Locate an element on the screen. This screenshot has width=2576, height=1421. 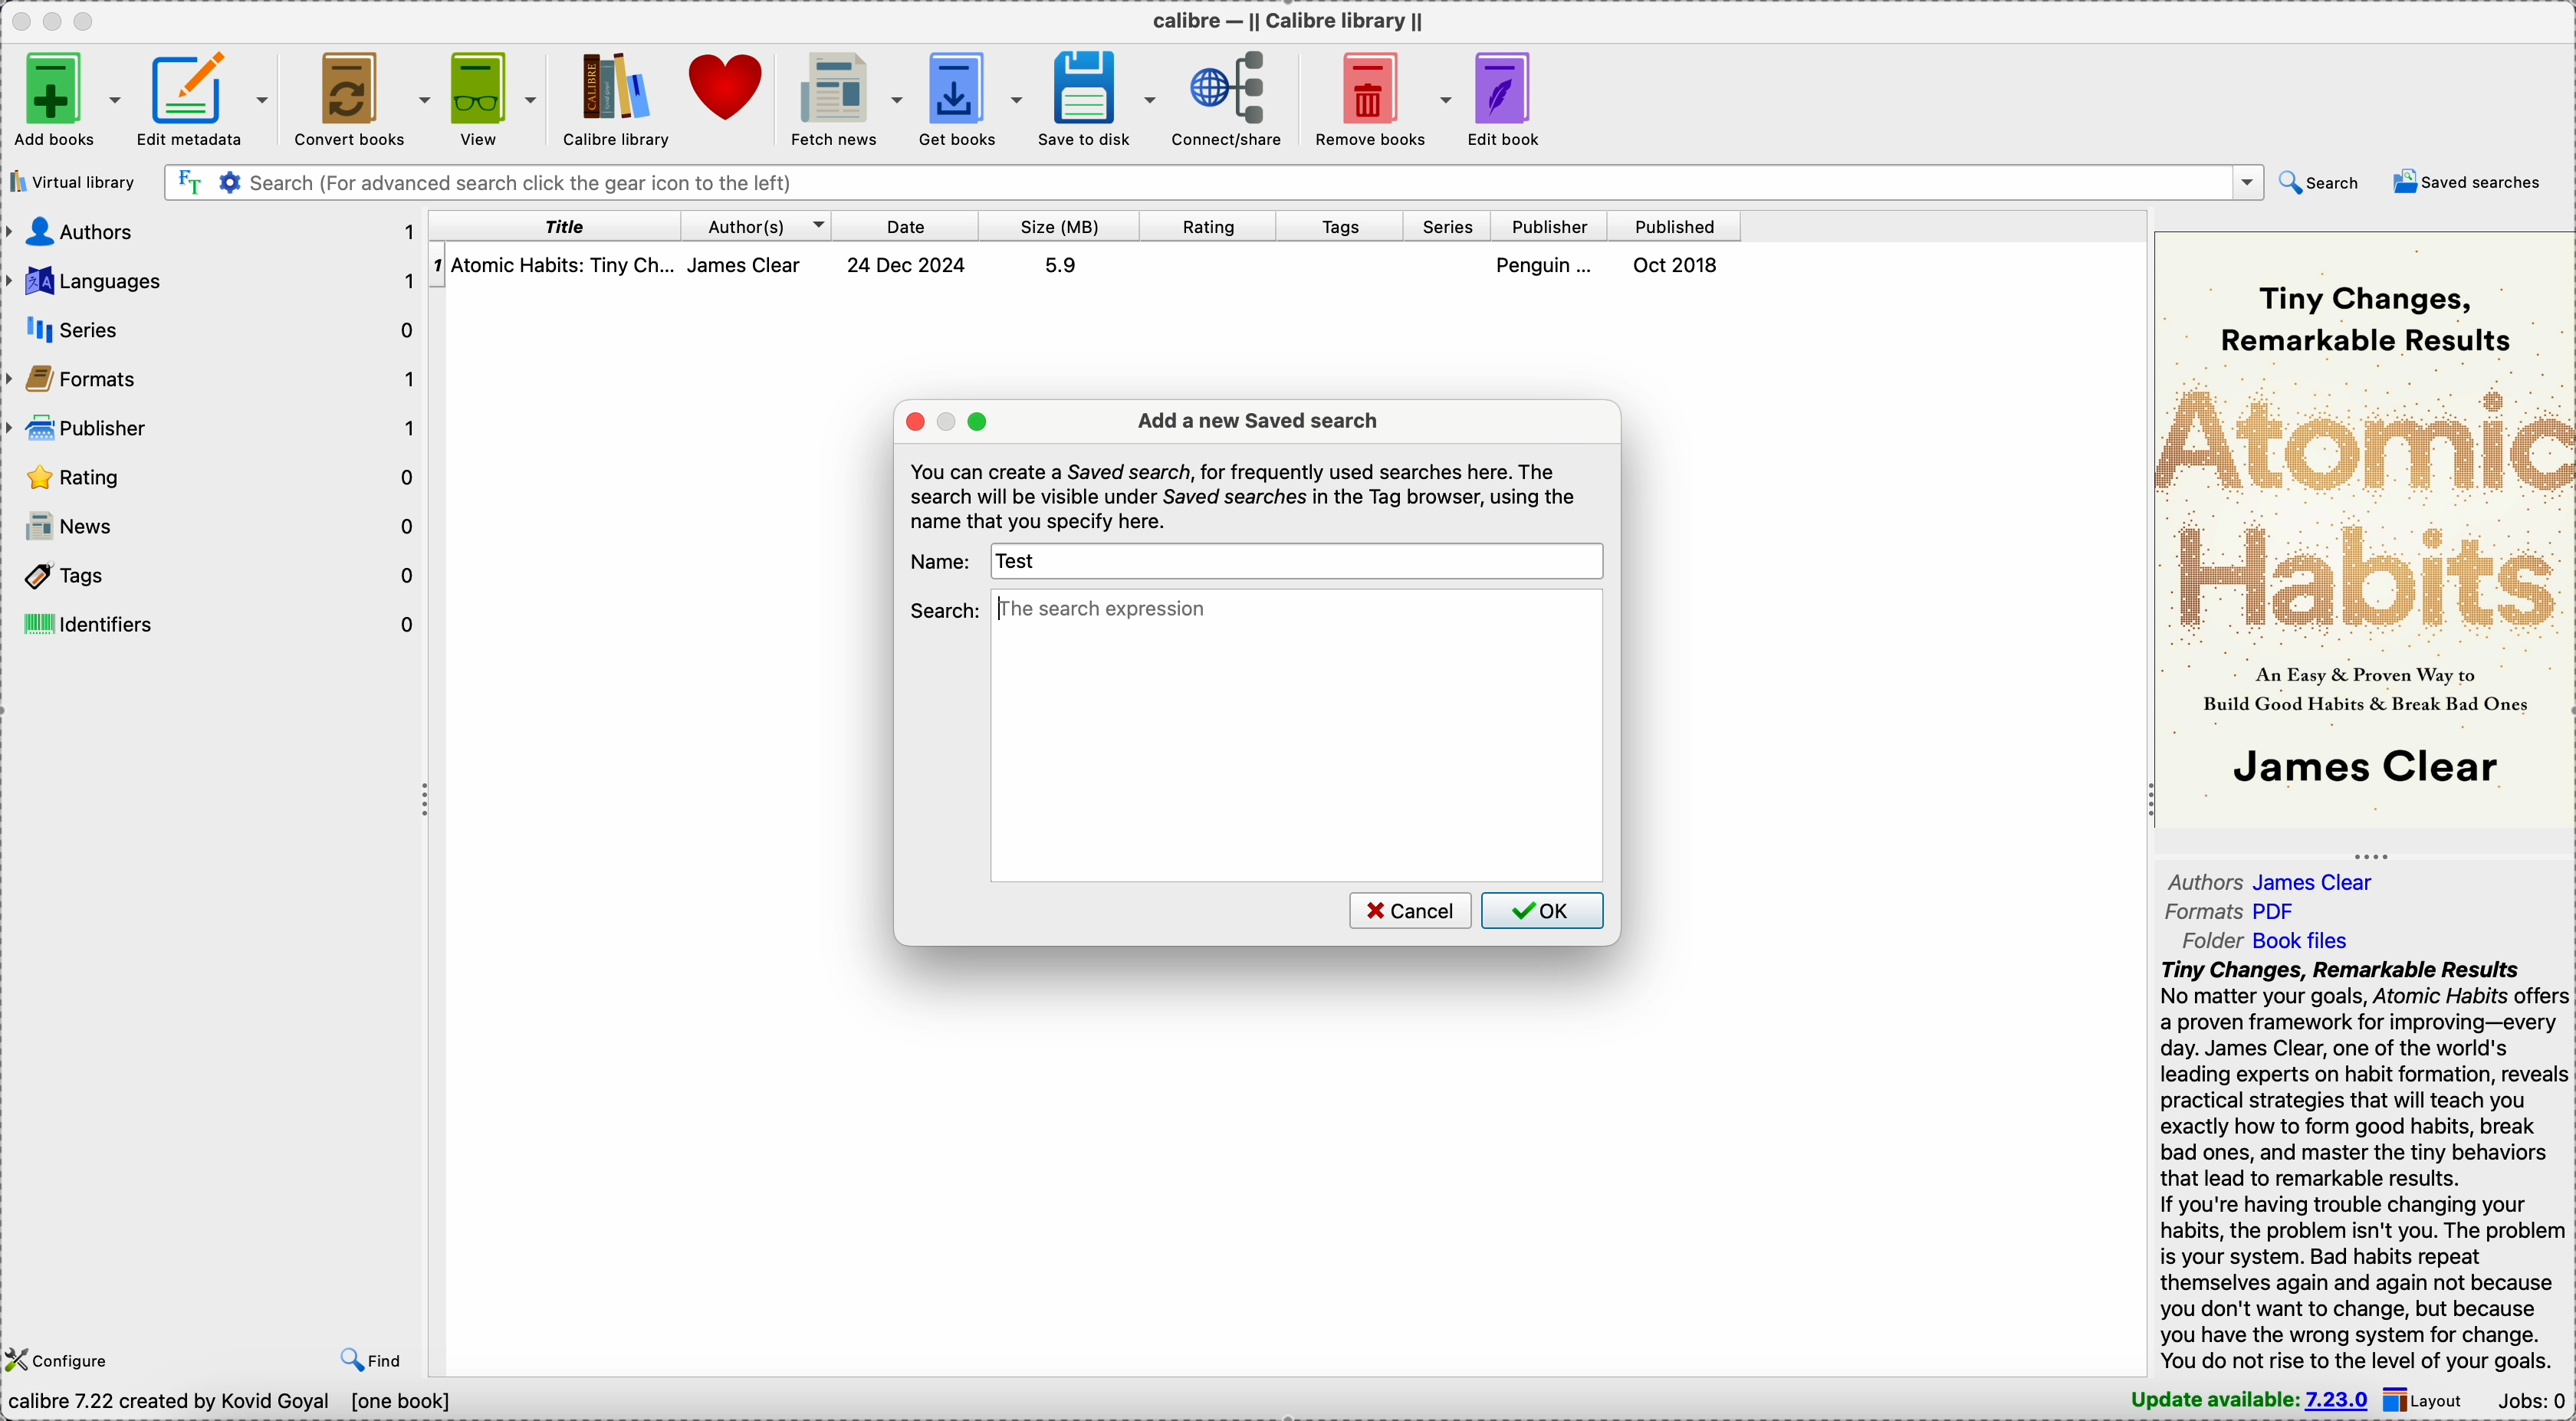
formats PDF is located at coordinates (2232, 914).